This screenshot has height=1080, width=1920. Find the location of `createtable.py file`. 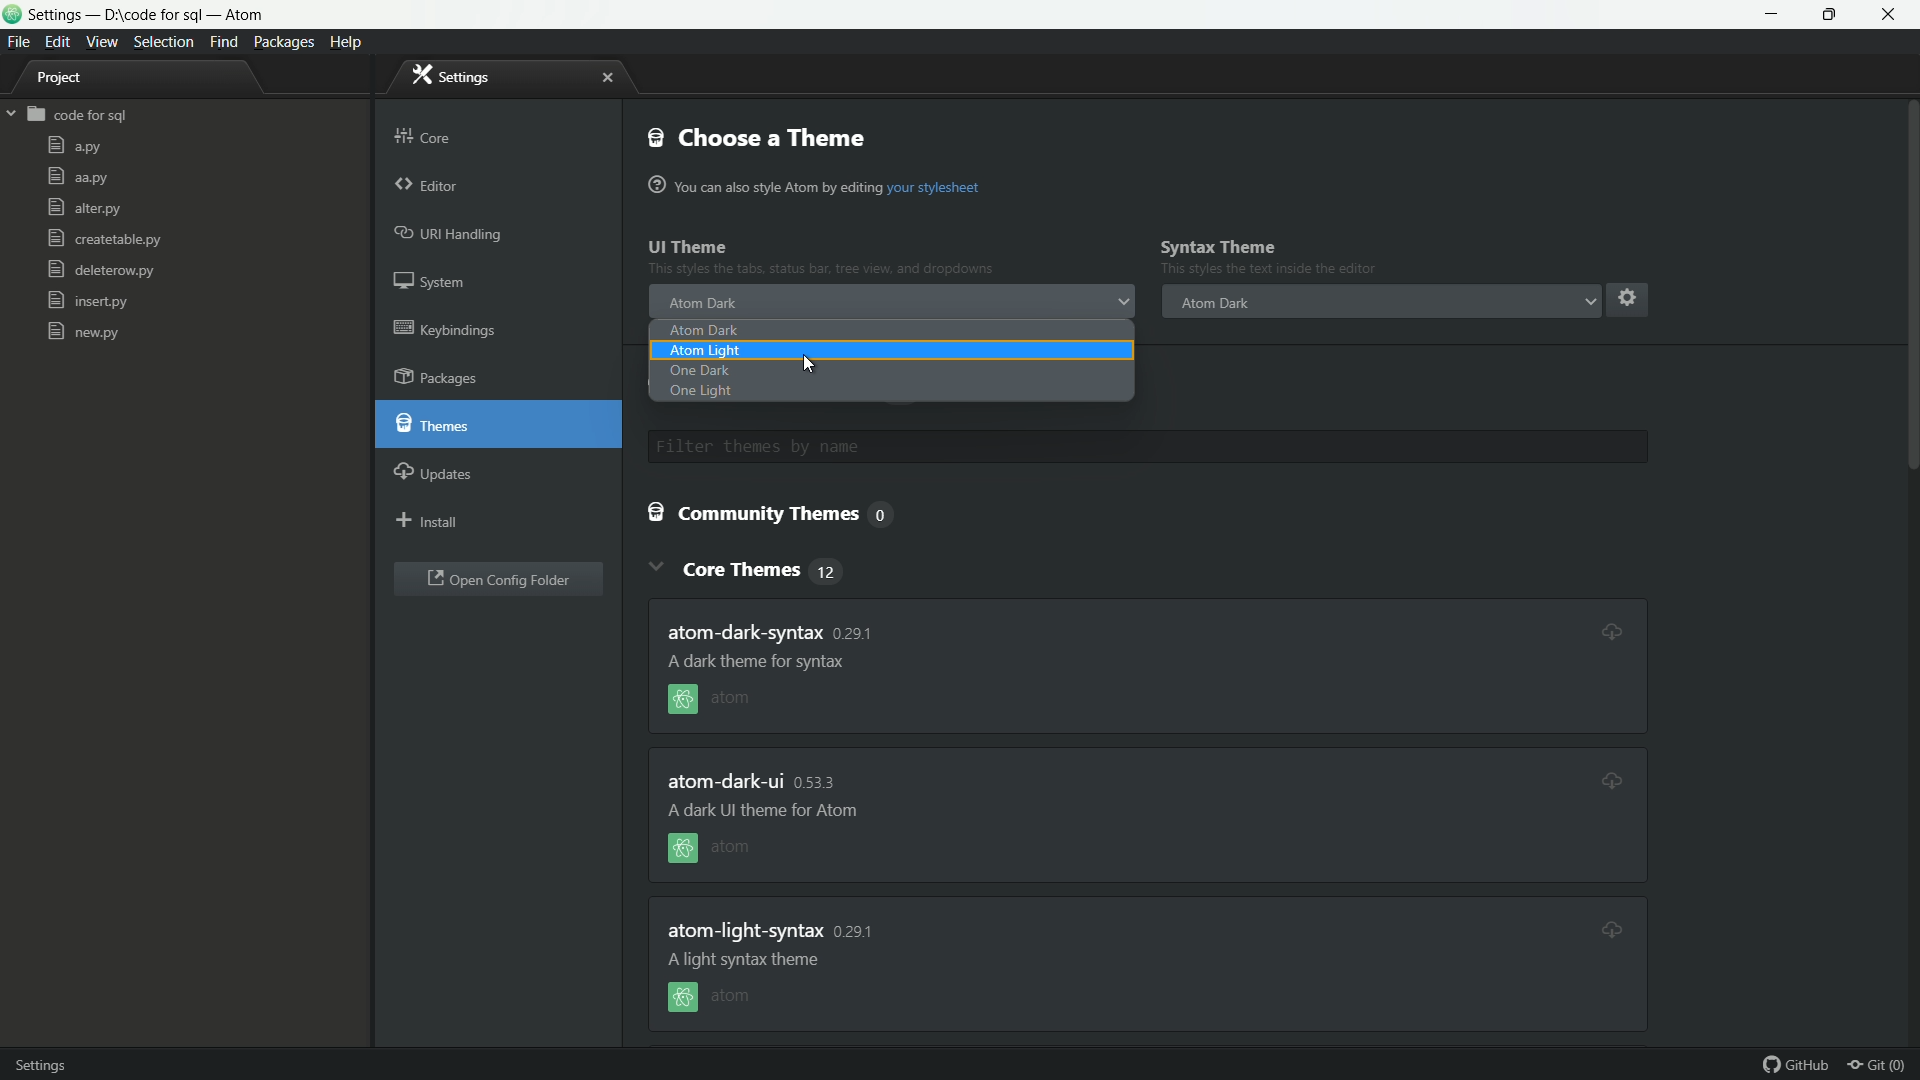

createtable.py file is located at coordinates (103, 240).